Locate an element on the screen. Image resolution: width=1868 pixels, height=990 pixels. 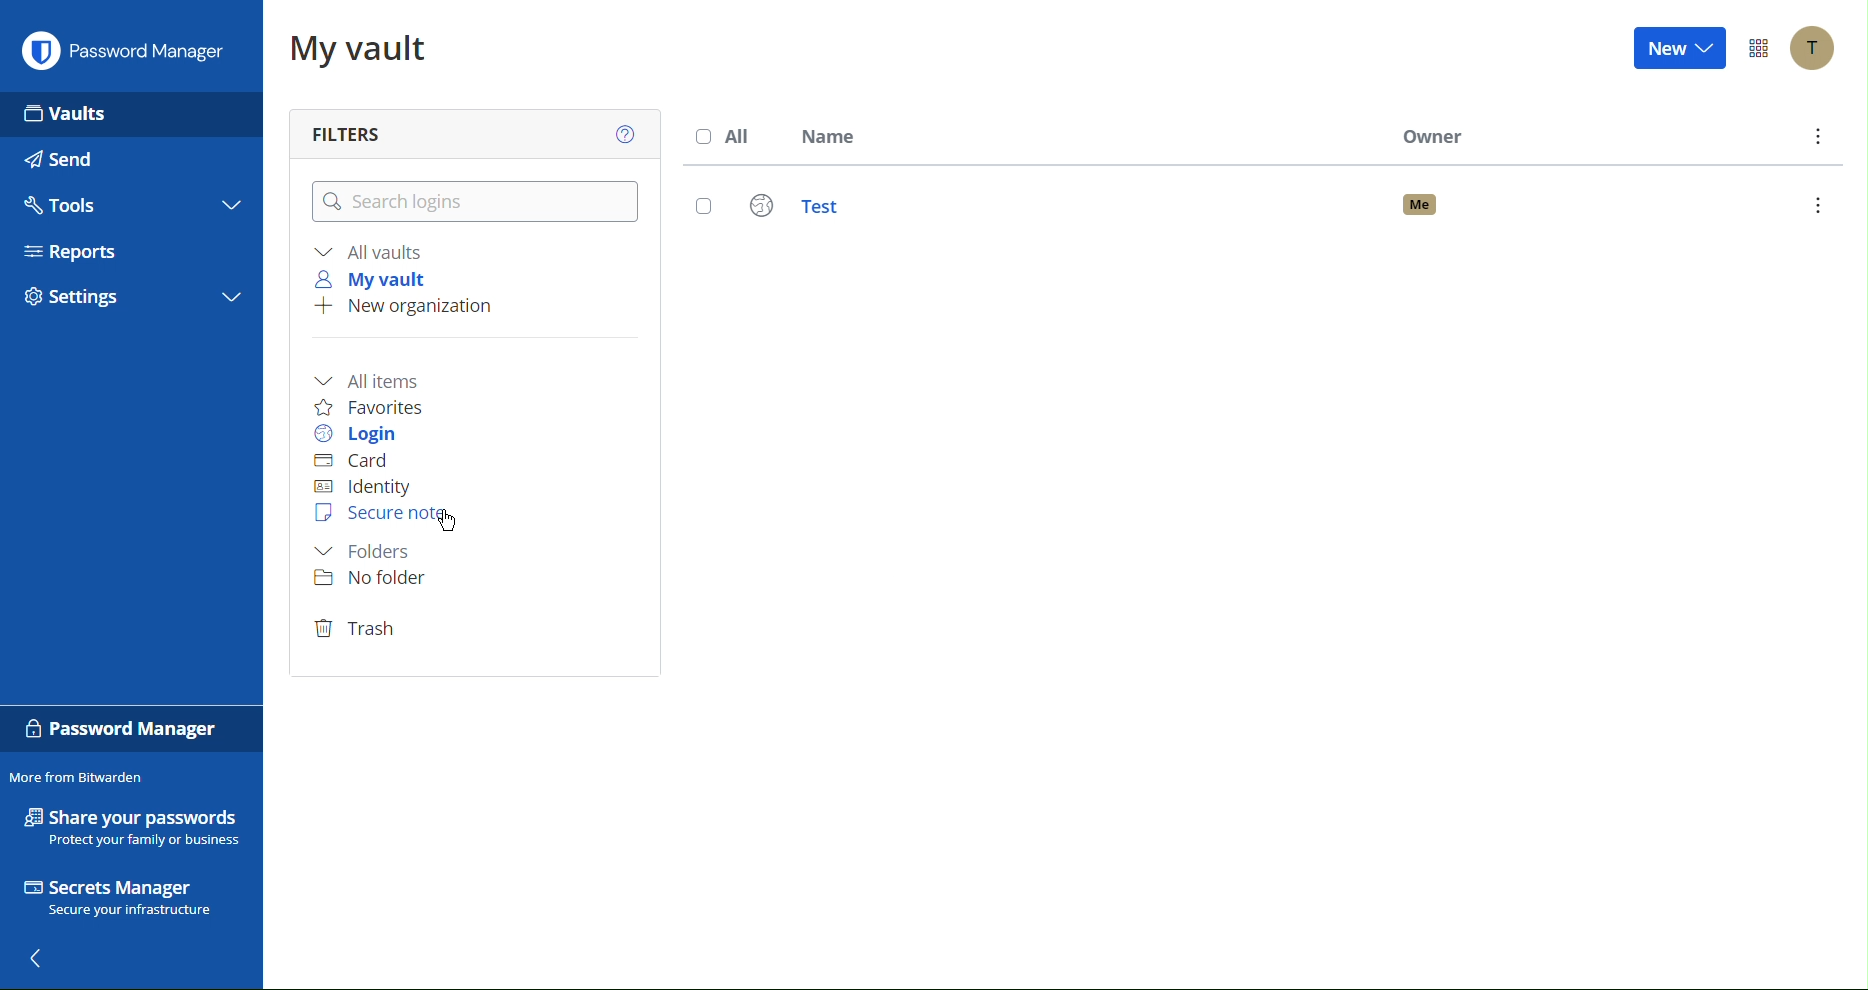
No folder is located at coordinates (368, 580).